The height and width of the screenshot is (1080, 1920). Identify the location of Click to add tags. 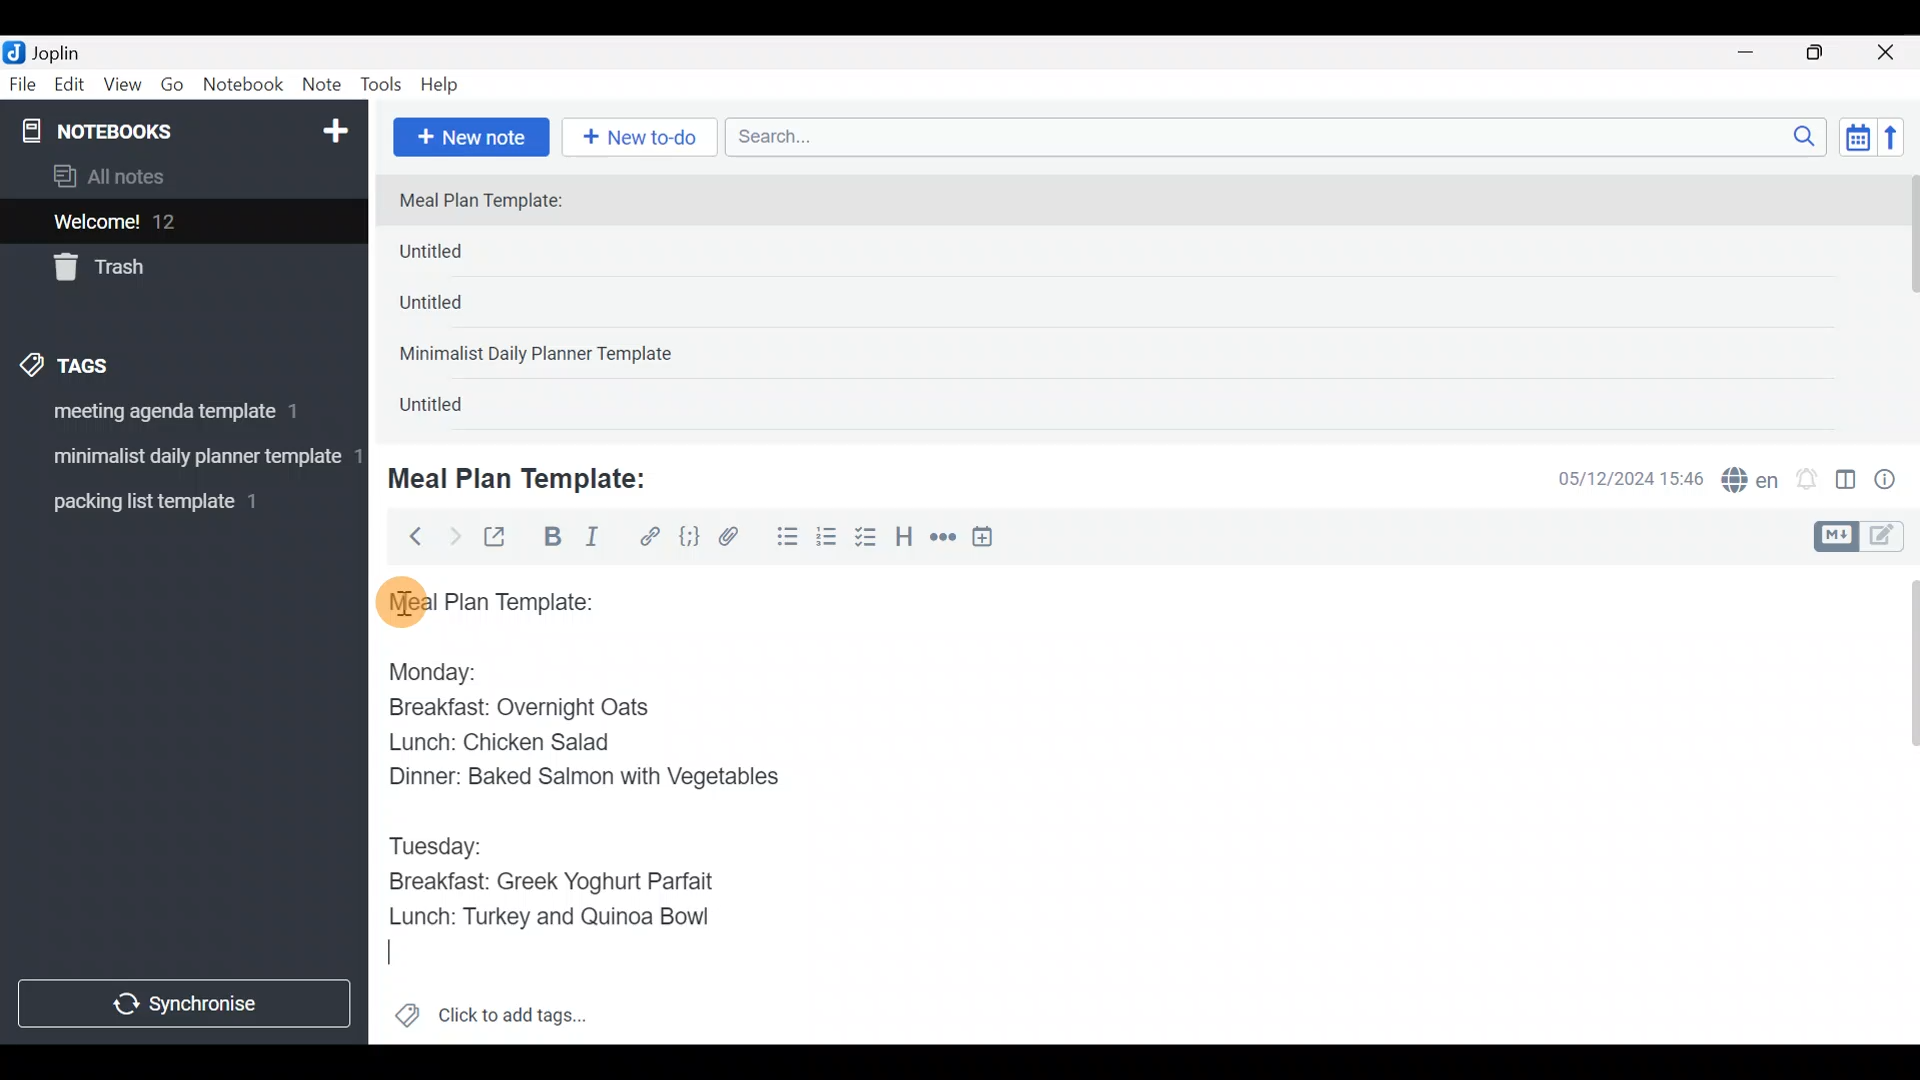
(490, 1022).